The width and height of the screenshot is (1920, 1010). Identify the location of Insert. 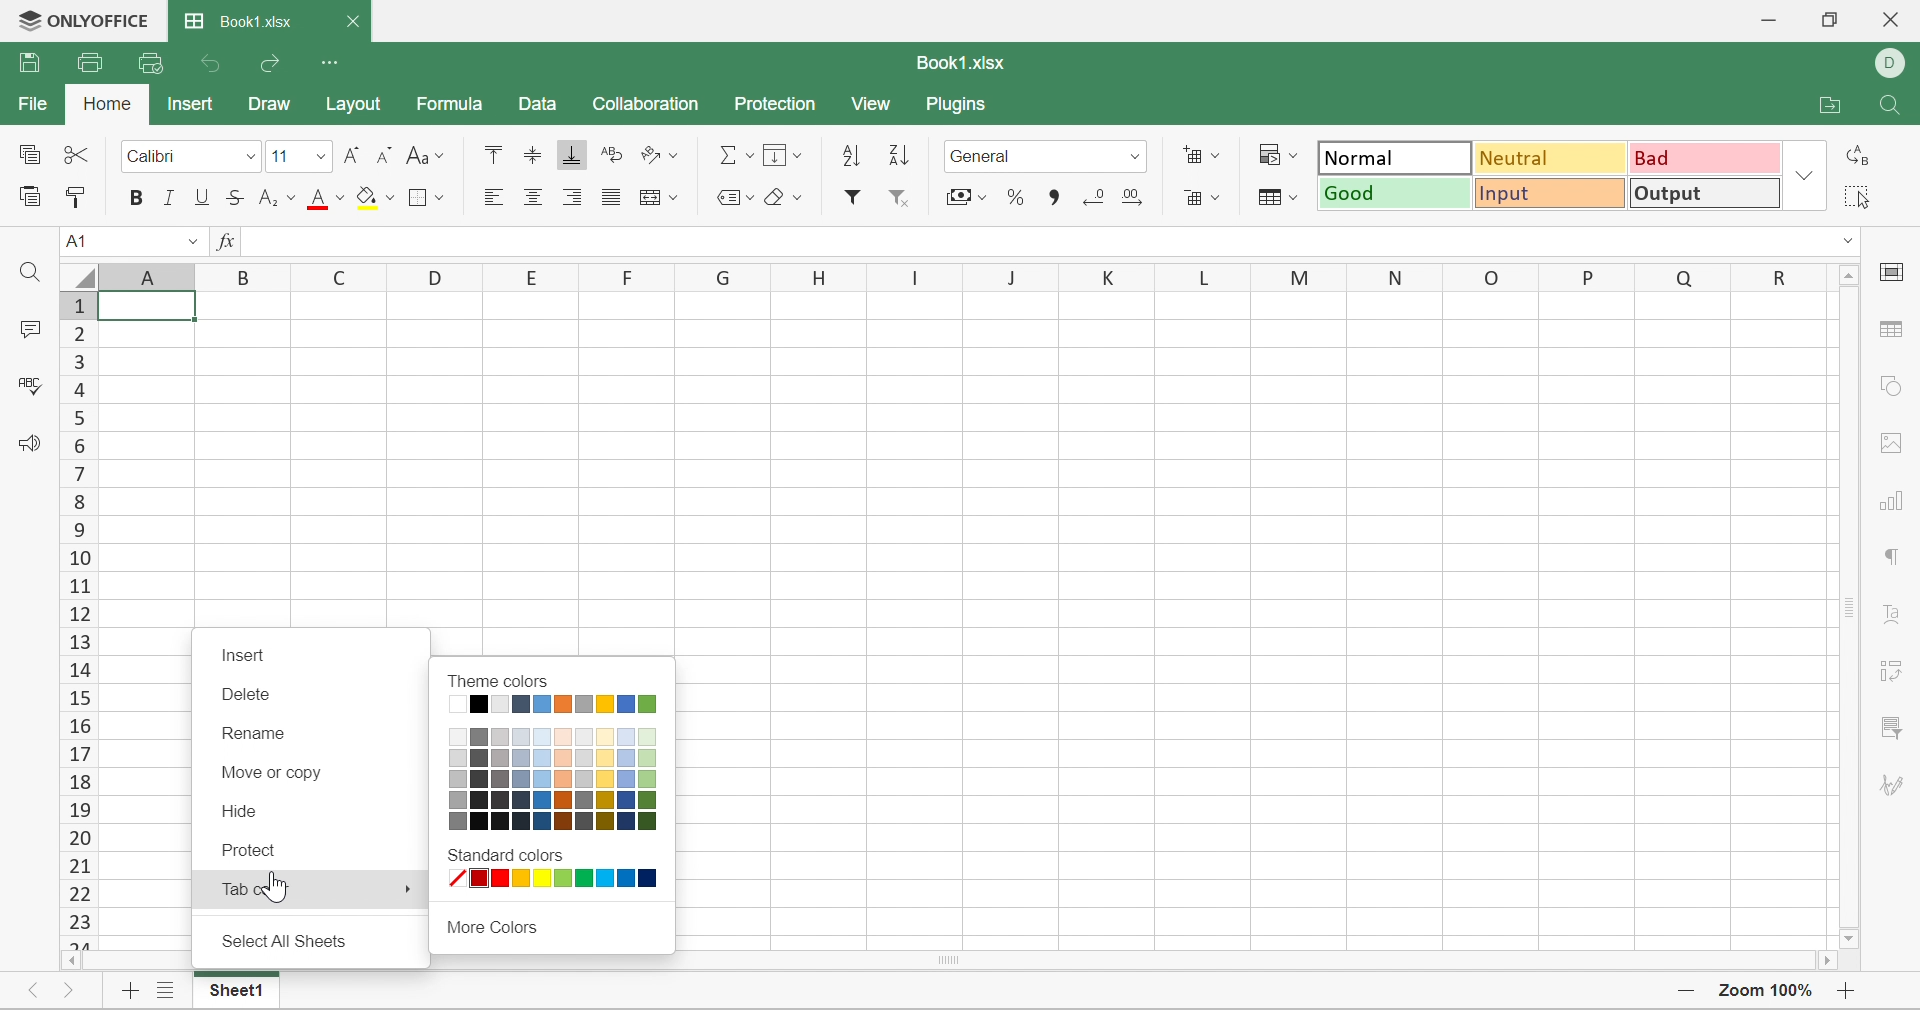
(245, 655).